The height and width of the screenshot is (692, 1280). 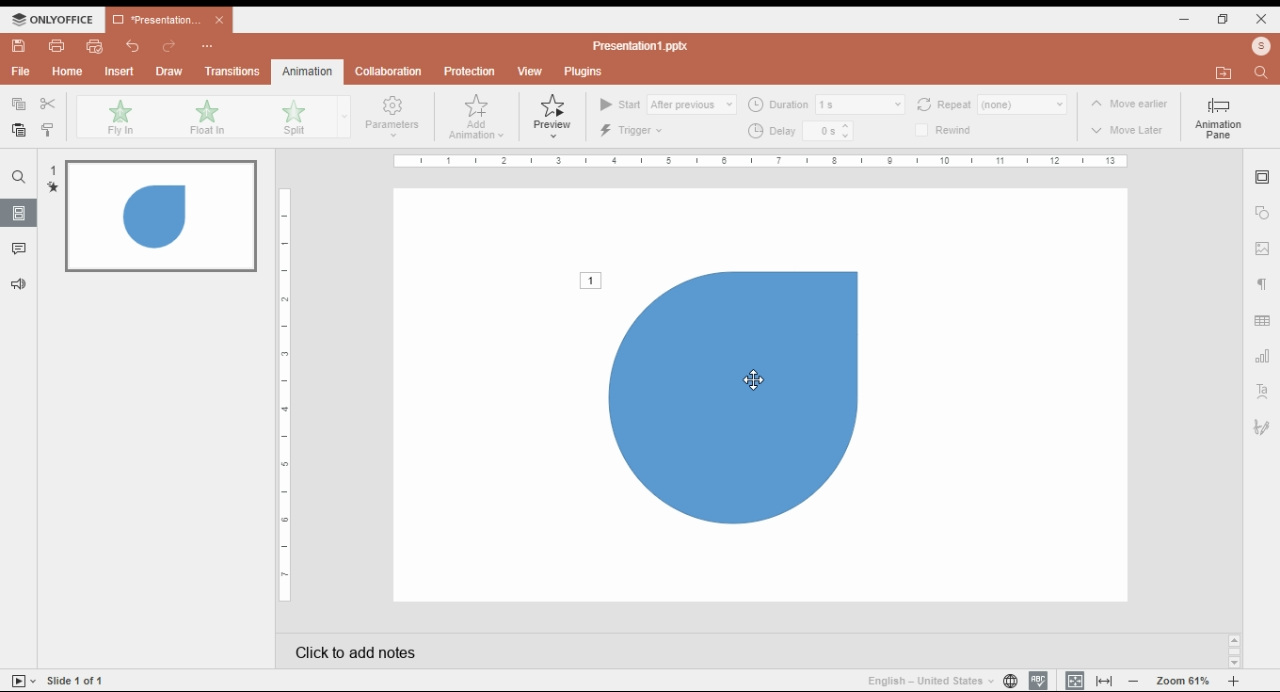 I want to click on slide settings, so click(x=1261, y=179).